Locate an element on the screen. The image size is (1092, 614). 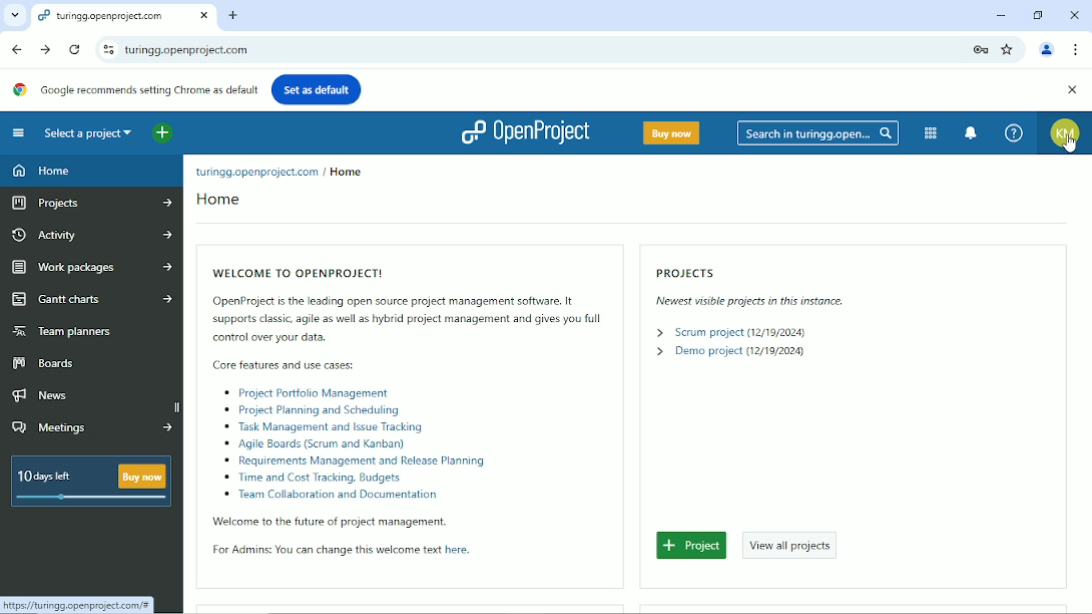
10 days left is located at coordinates (50, 474).